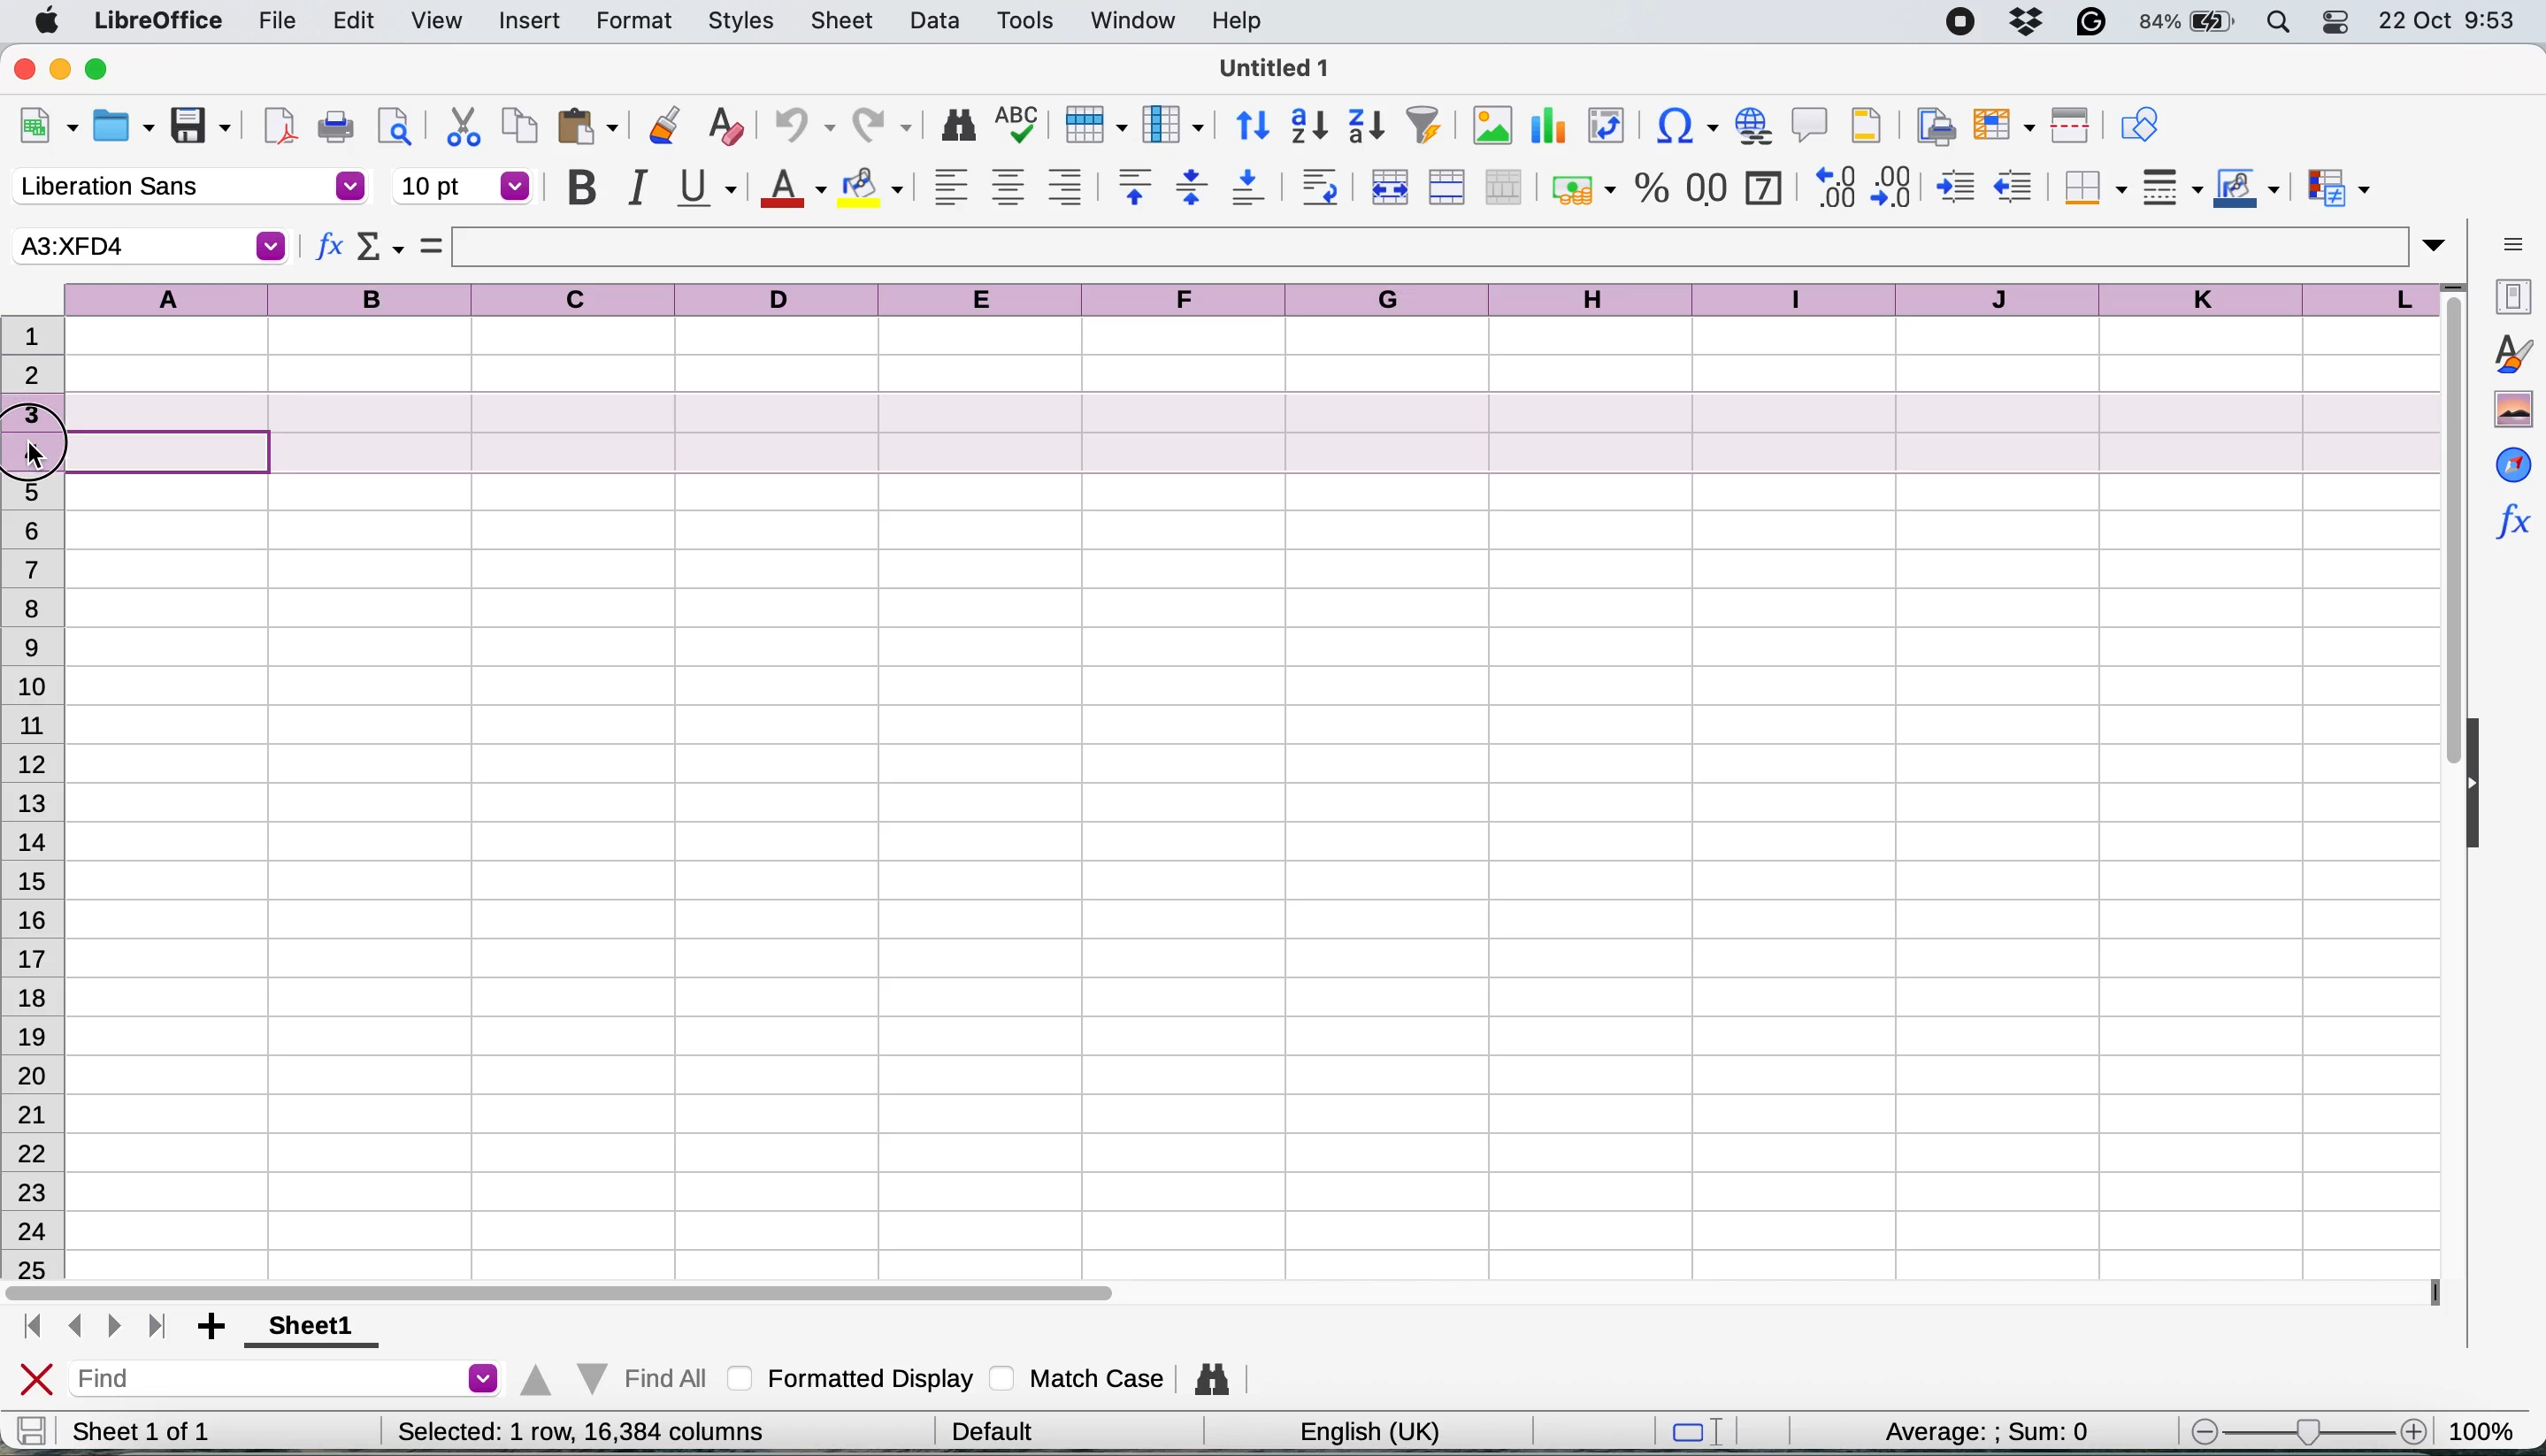  Describe the element at coordinates (1132, 22) in the screenshot. I see `window` at that location.